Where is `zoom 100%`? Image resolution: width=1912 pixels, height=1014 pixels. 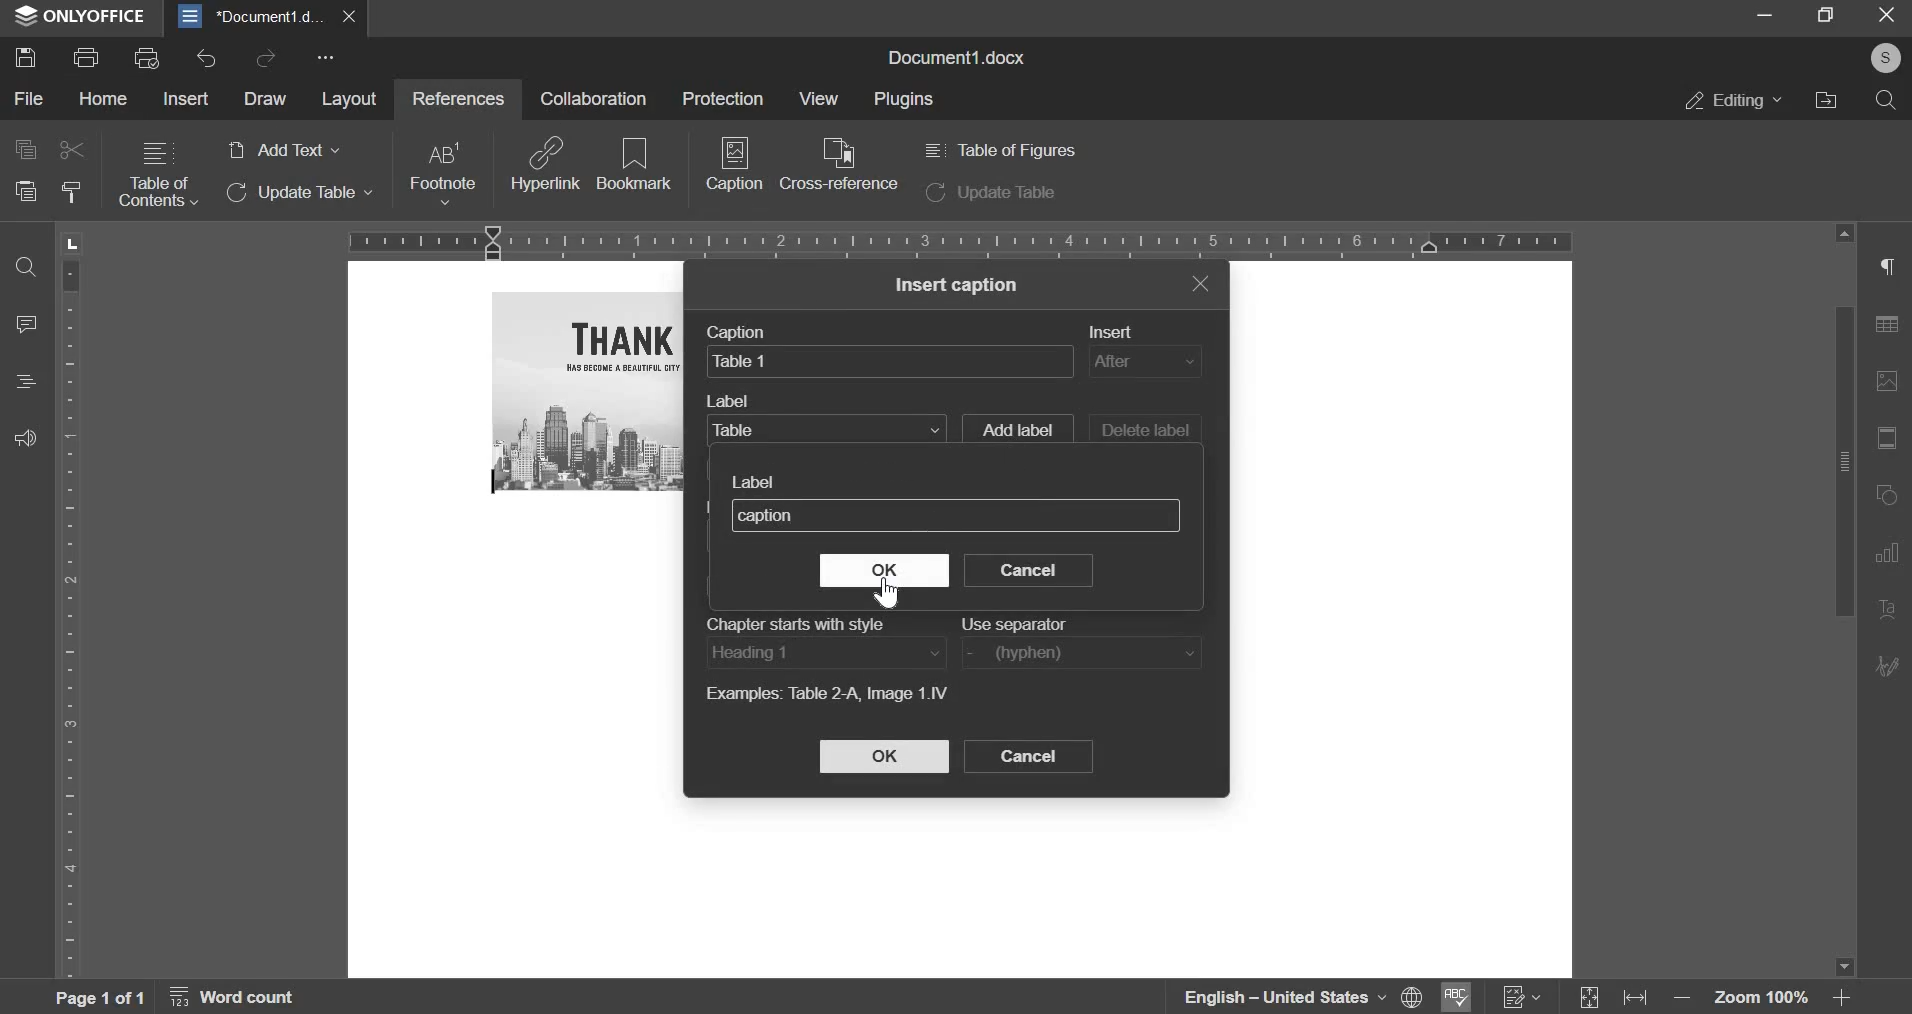
zoom 100% is located at coordinates (1763, 1000).